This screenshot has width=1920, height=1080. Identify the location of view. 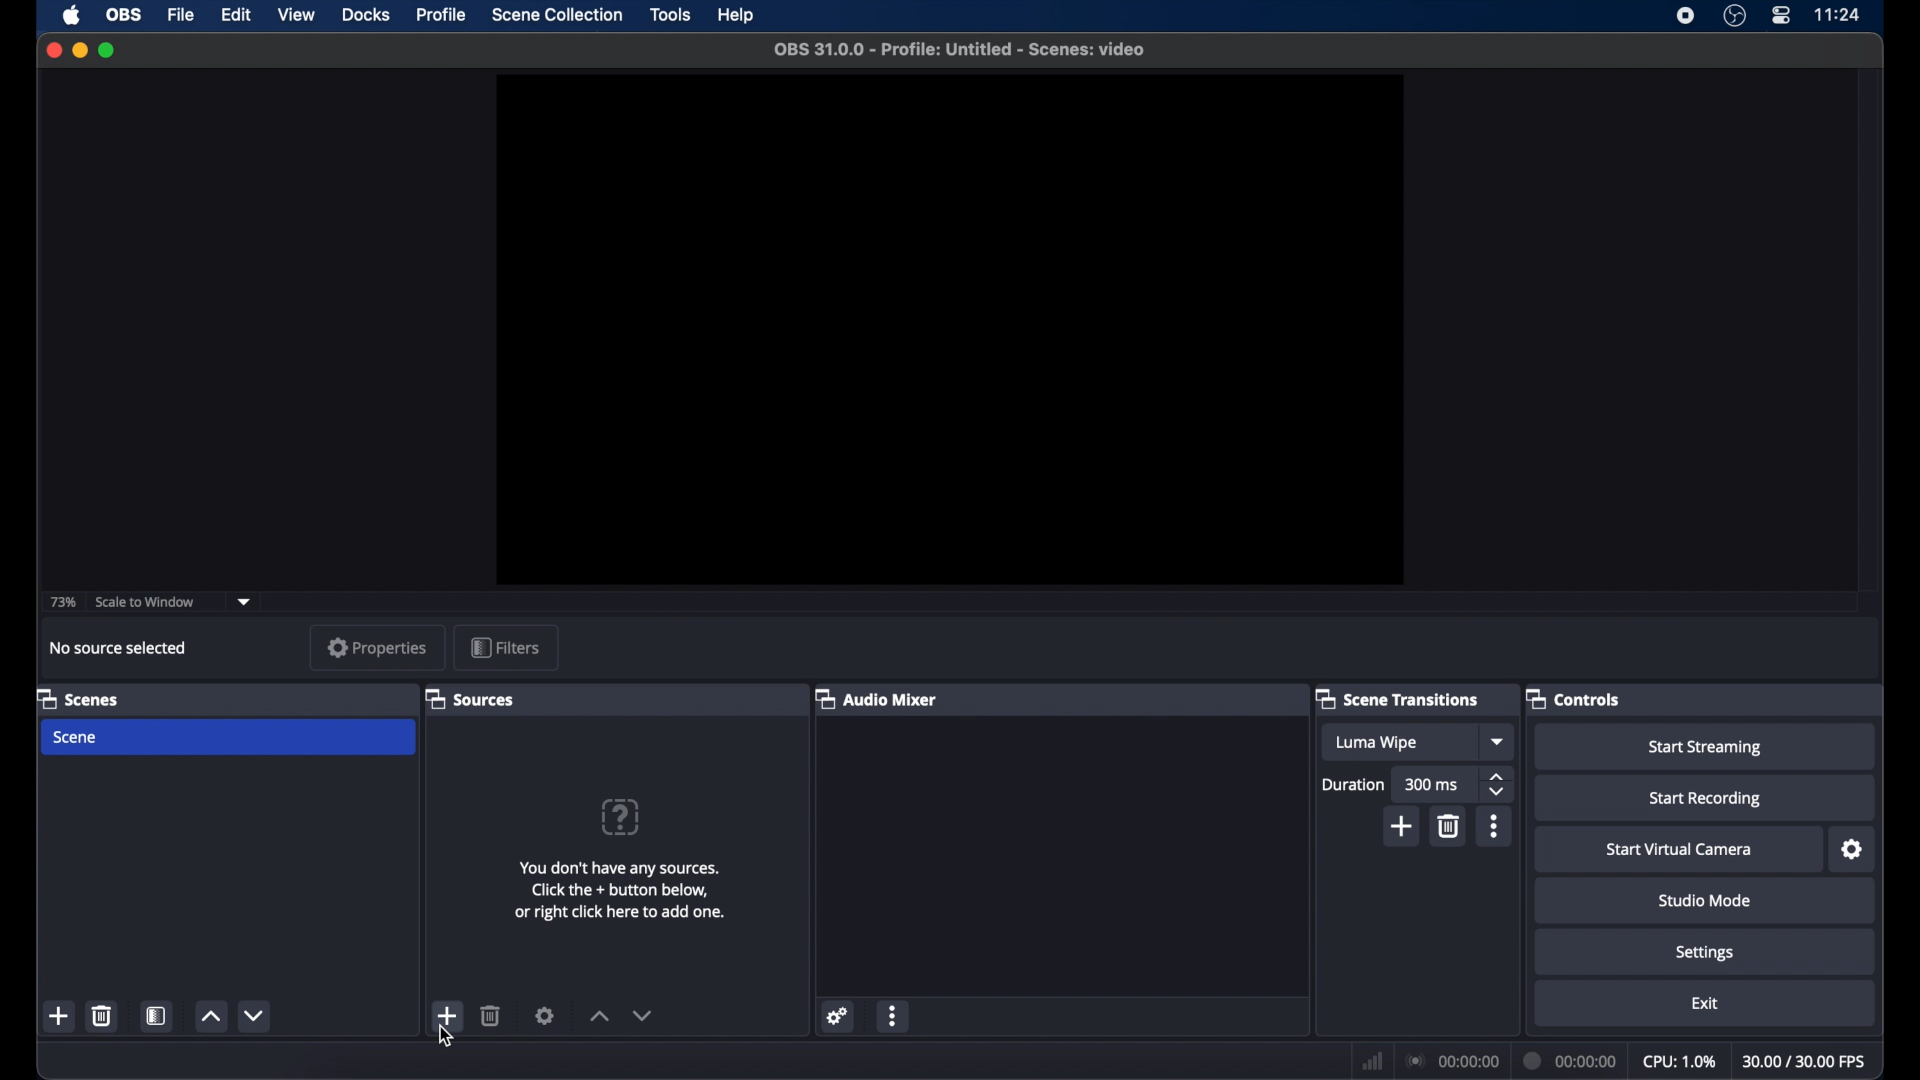
(298, 15).